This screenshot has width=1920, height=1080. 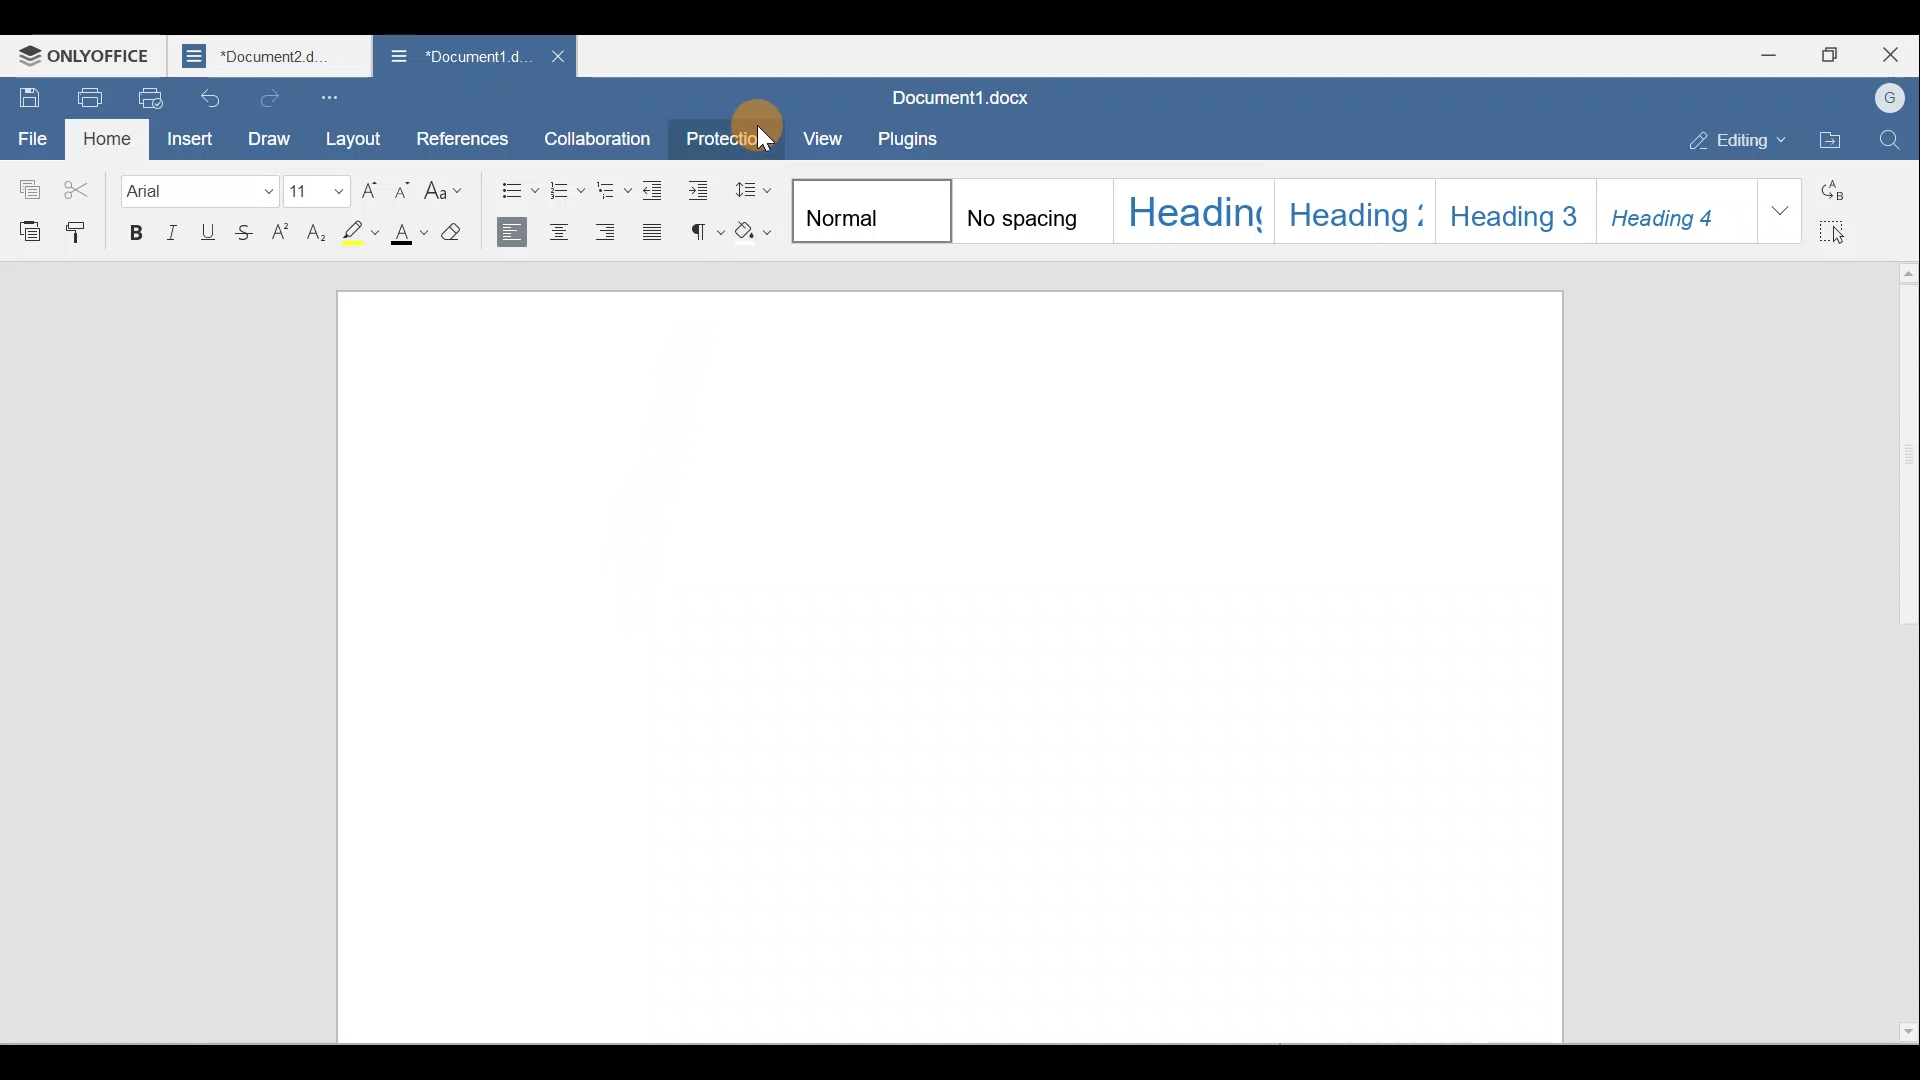 What do you see at coordinates (24, 226) in the screenshot?
I see `Paste` at bounding box center [24, 226].